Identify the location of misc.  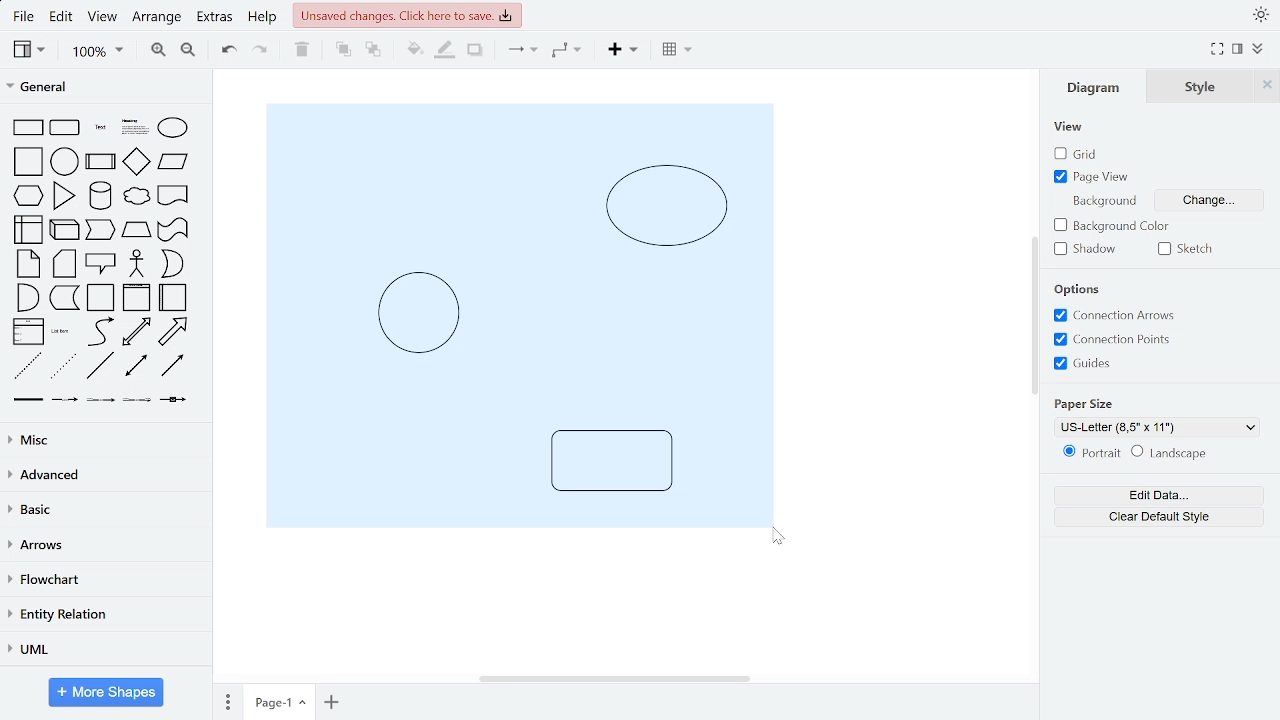
(102, 440).